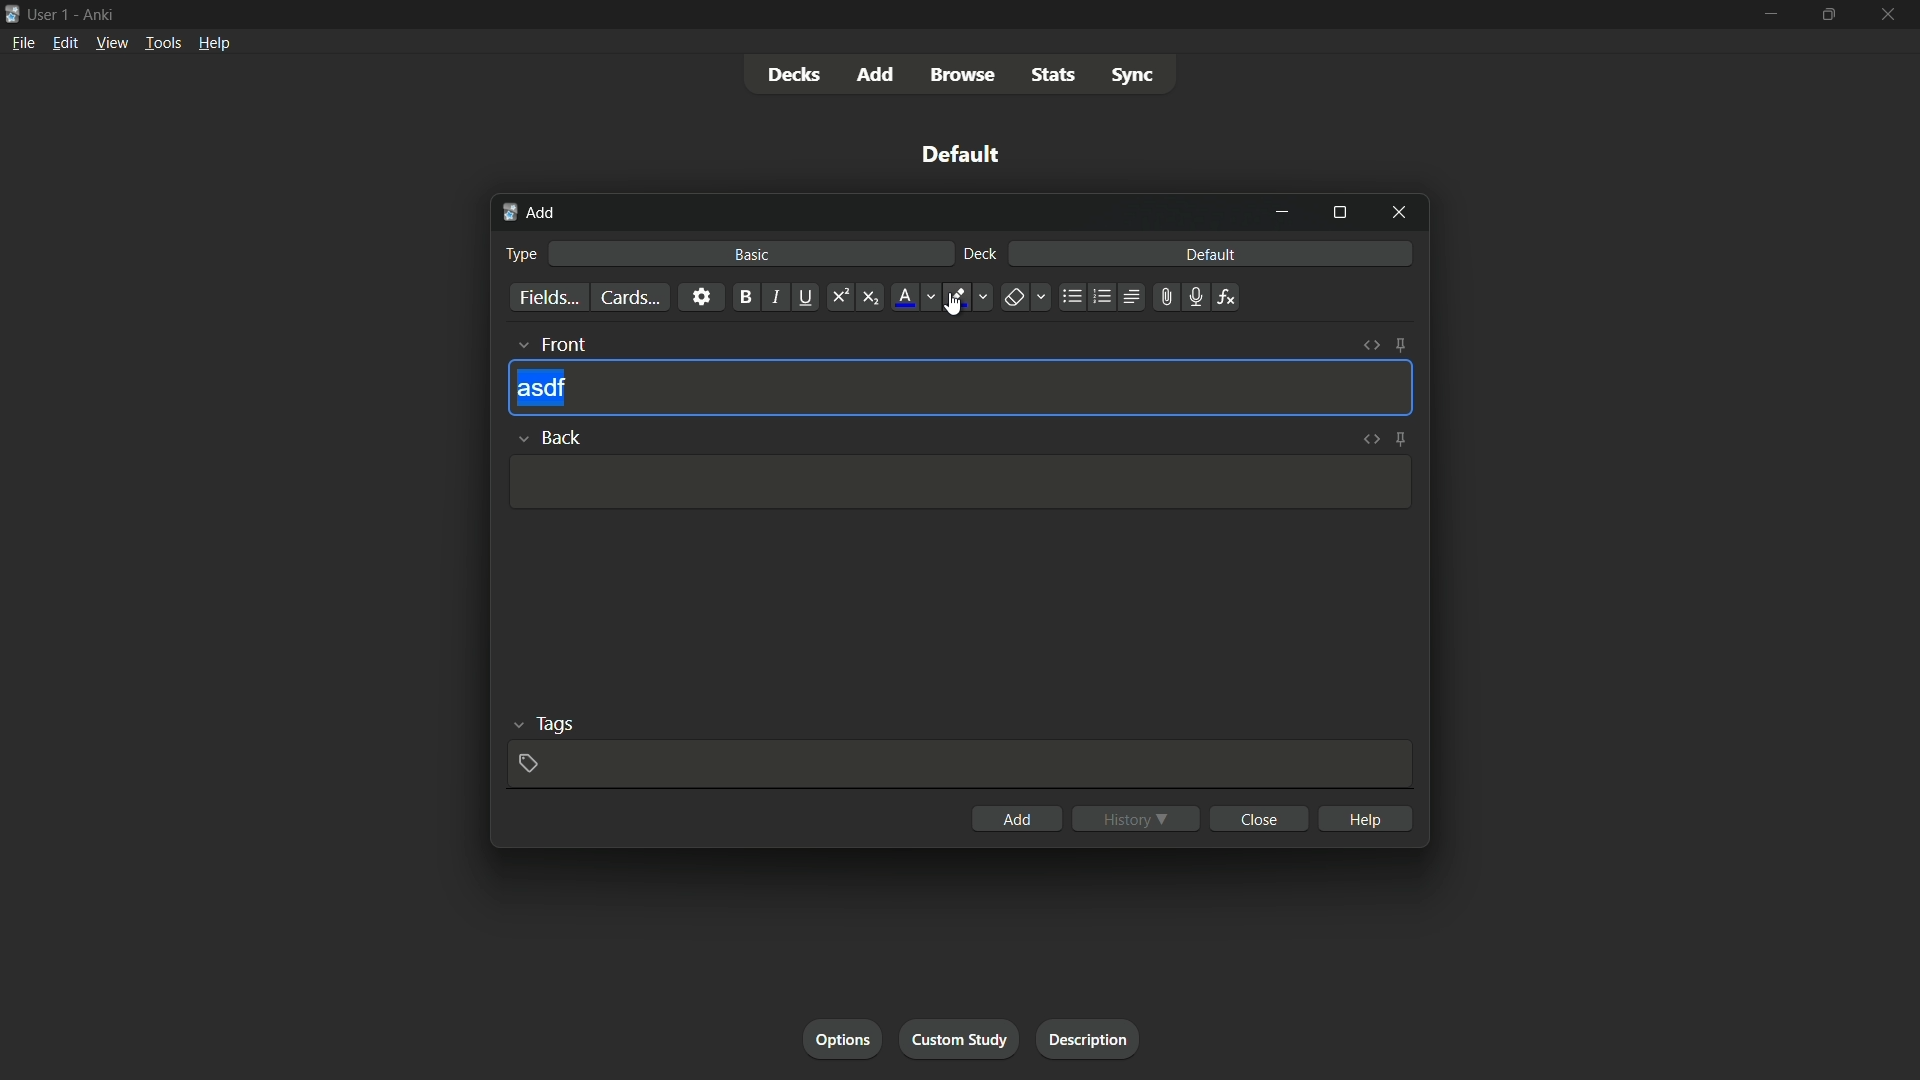 Image resolution: width=1920 pixels, height=1080 pixels. I want to click on default, so click(956, 153).